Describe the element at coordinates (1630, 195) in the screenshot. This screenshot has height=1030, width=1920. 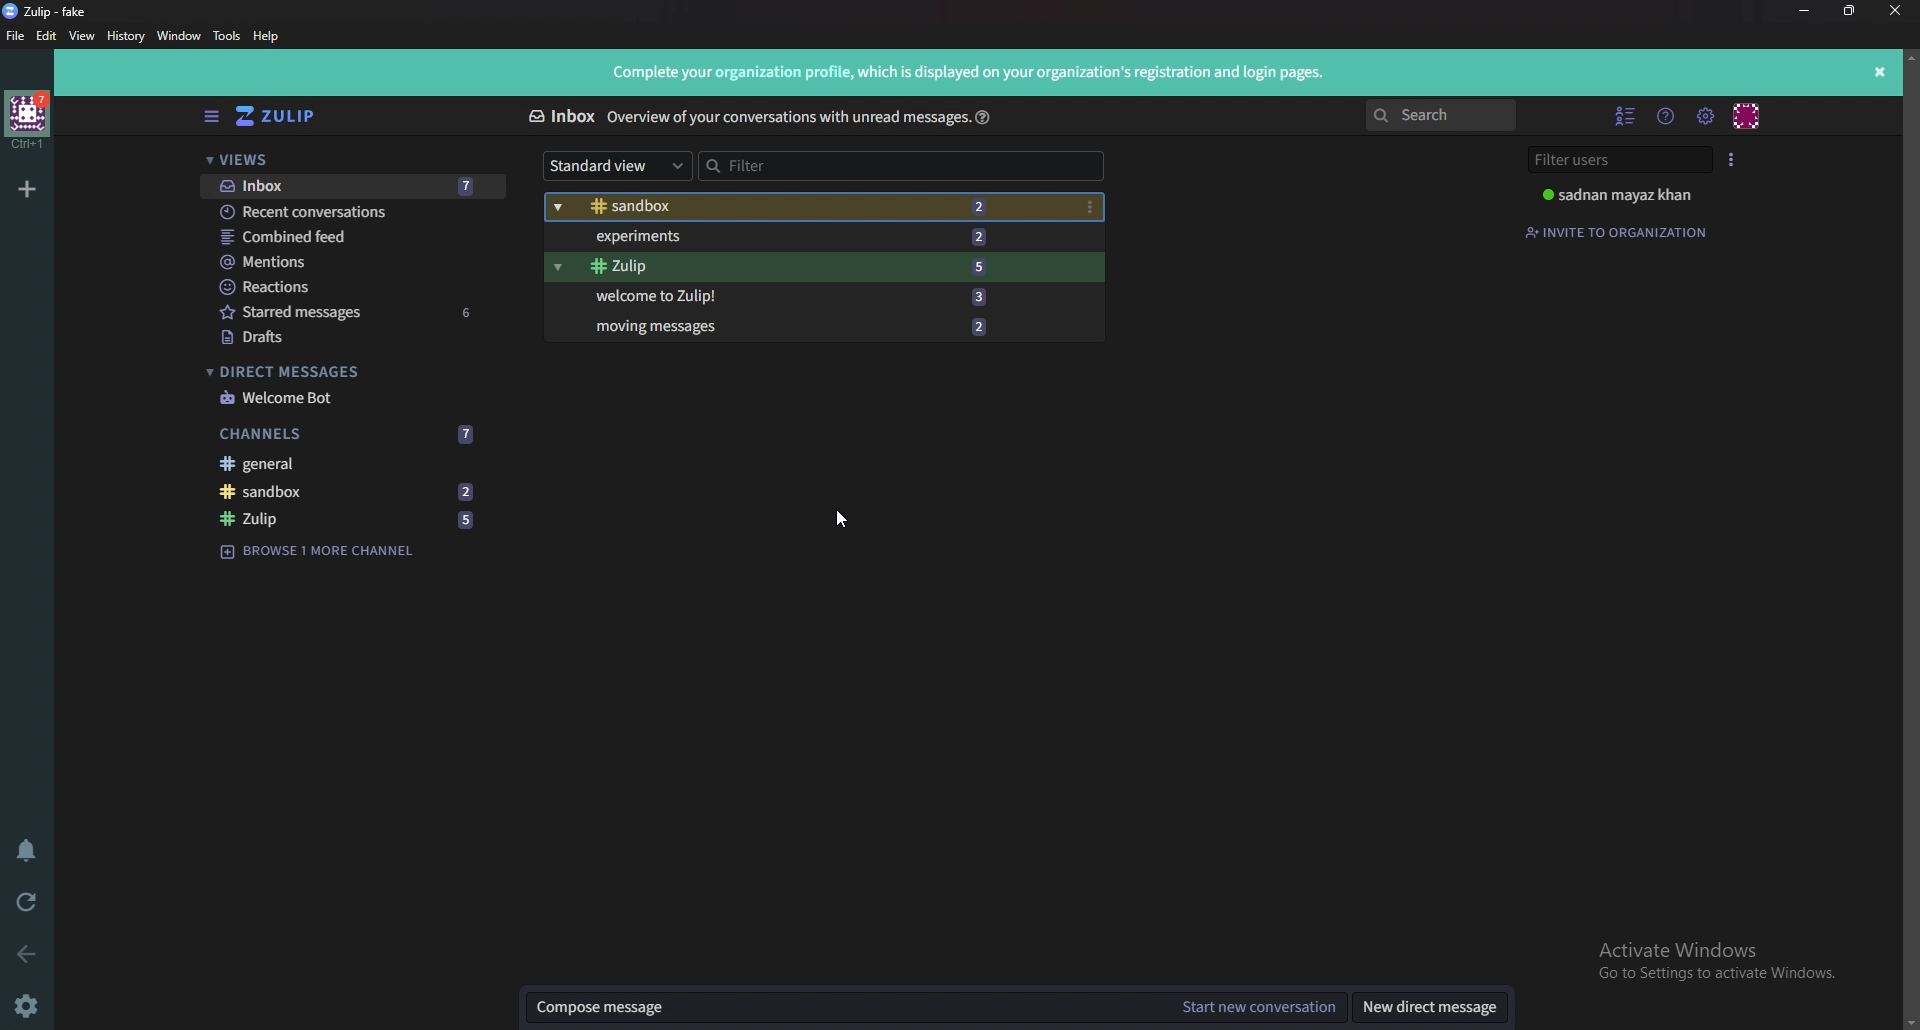
I see `Sadnan mayaz khan` at that location.